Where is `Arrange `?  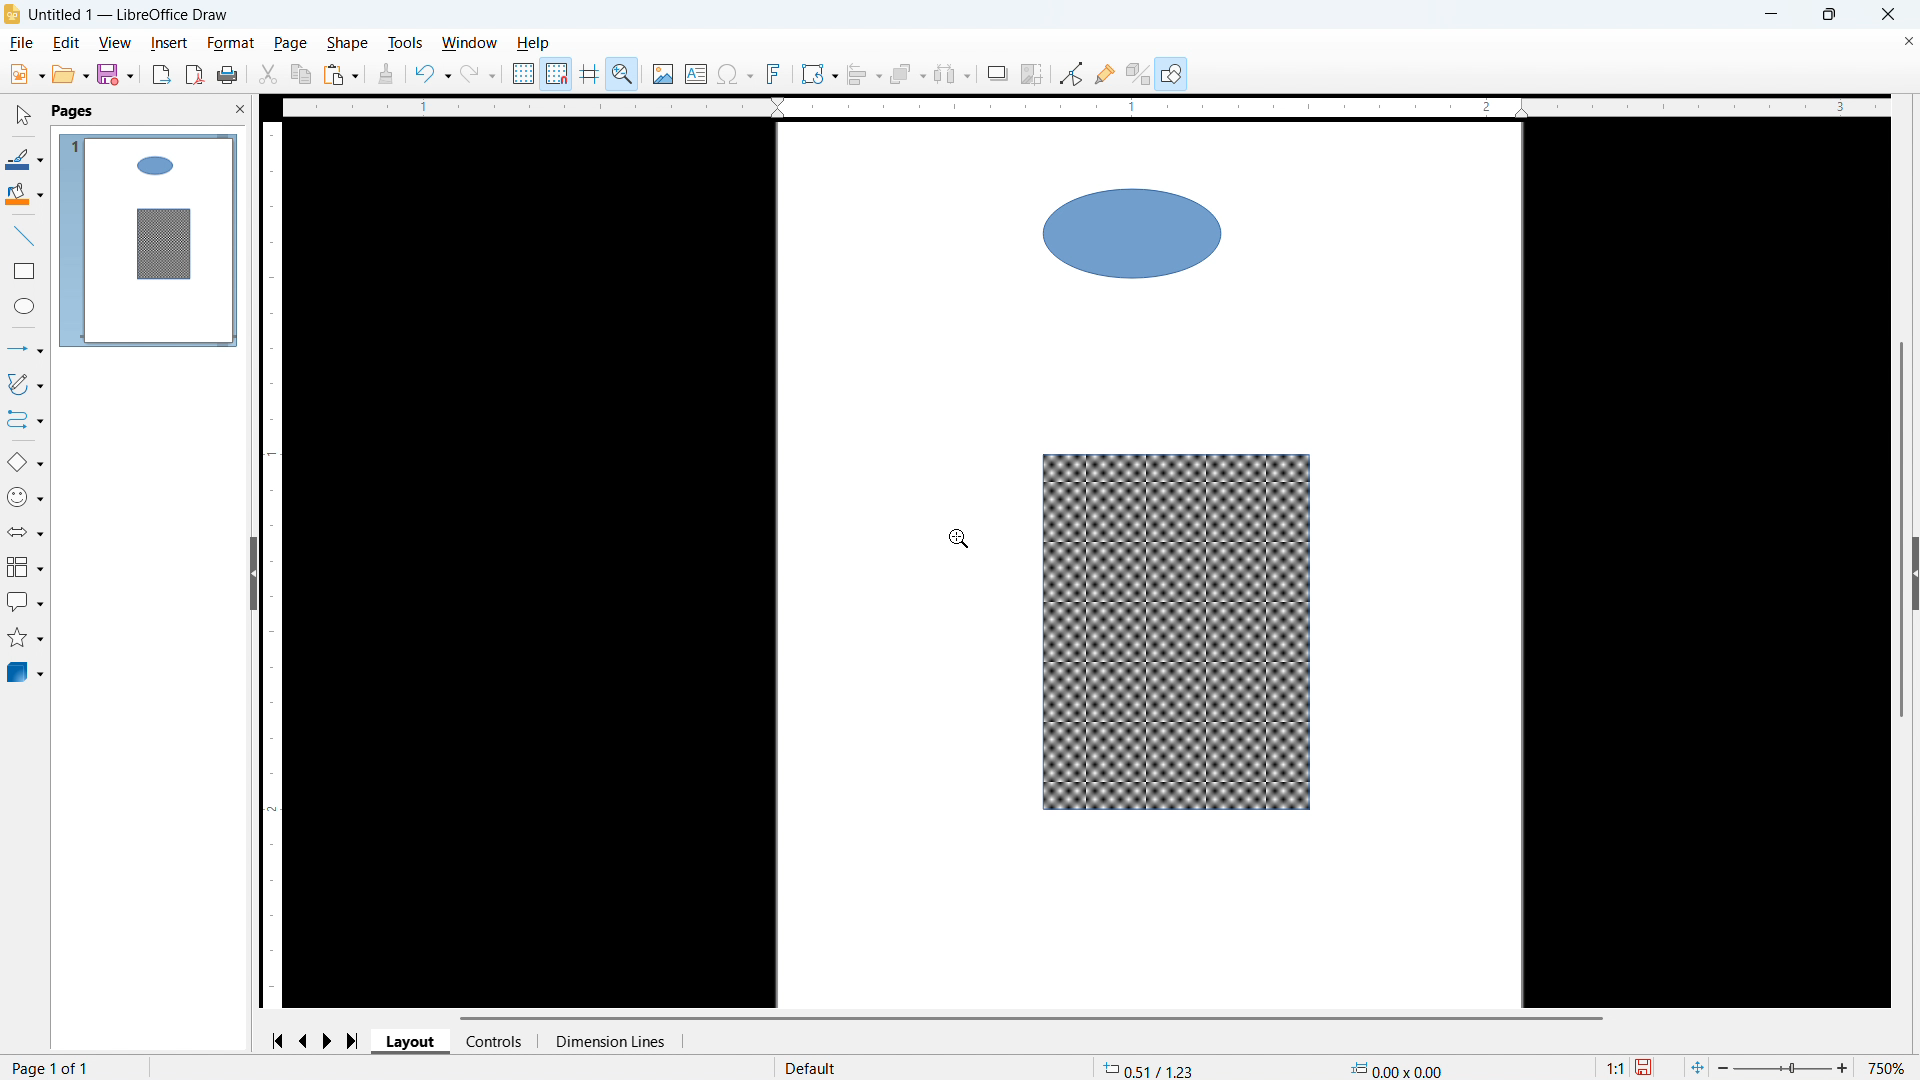
Arrange  is located at coordinates (907, 75).